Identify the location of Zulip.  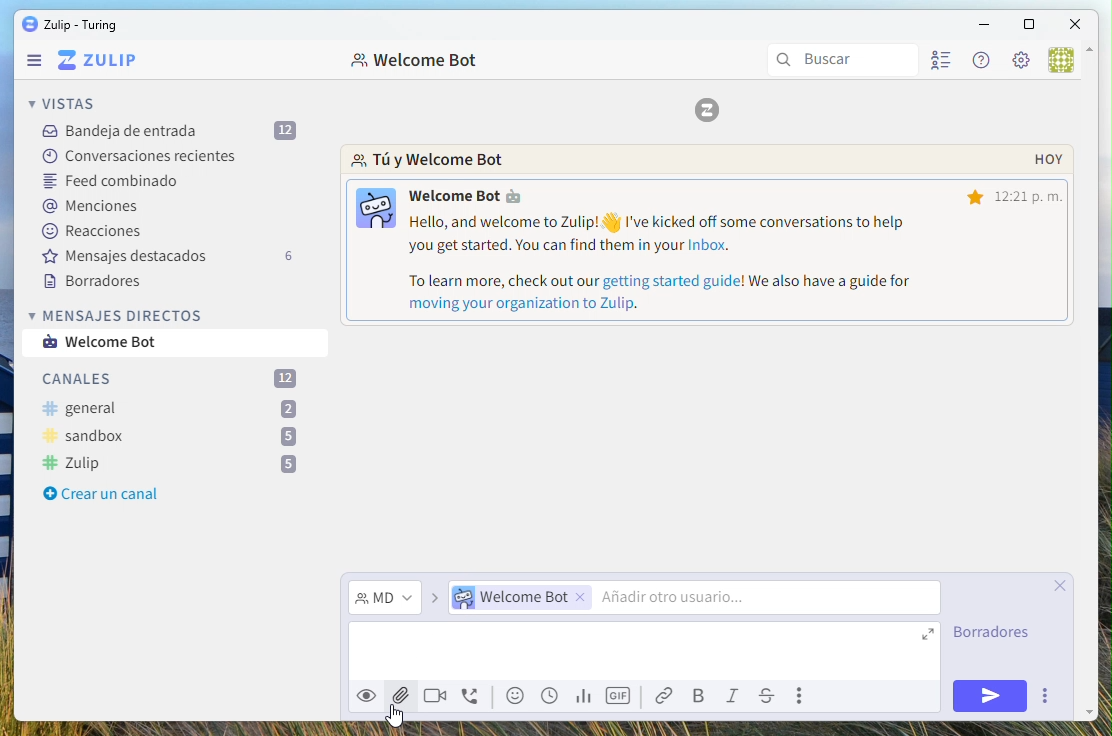
(169, 464).